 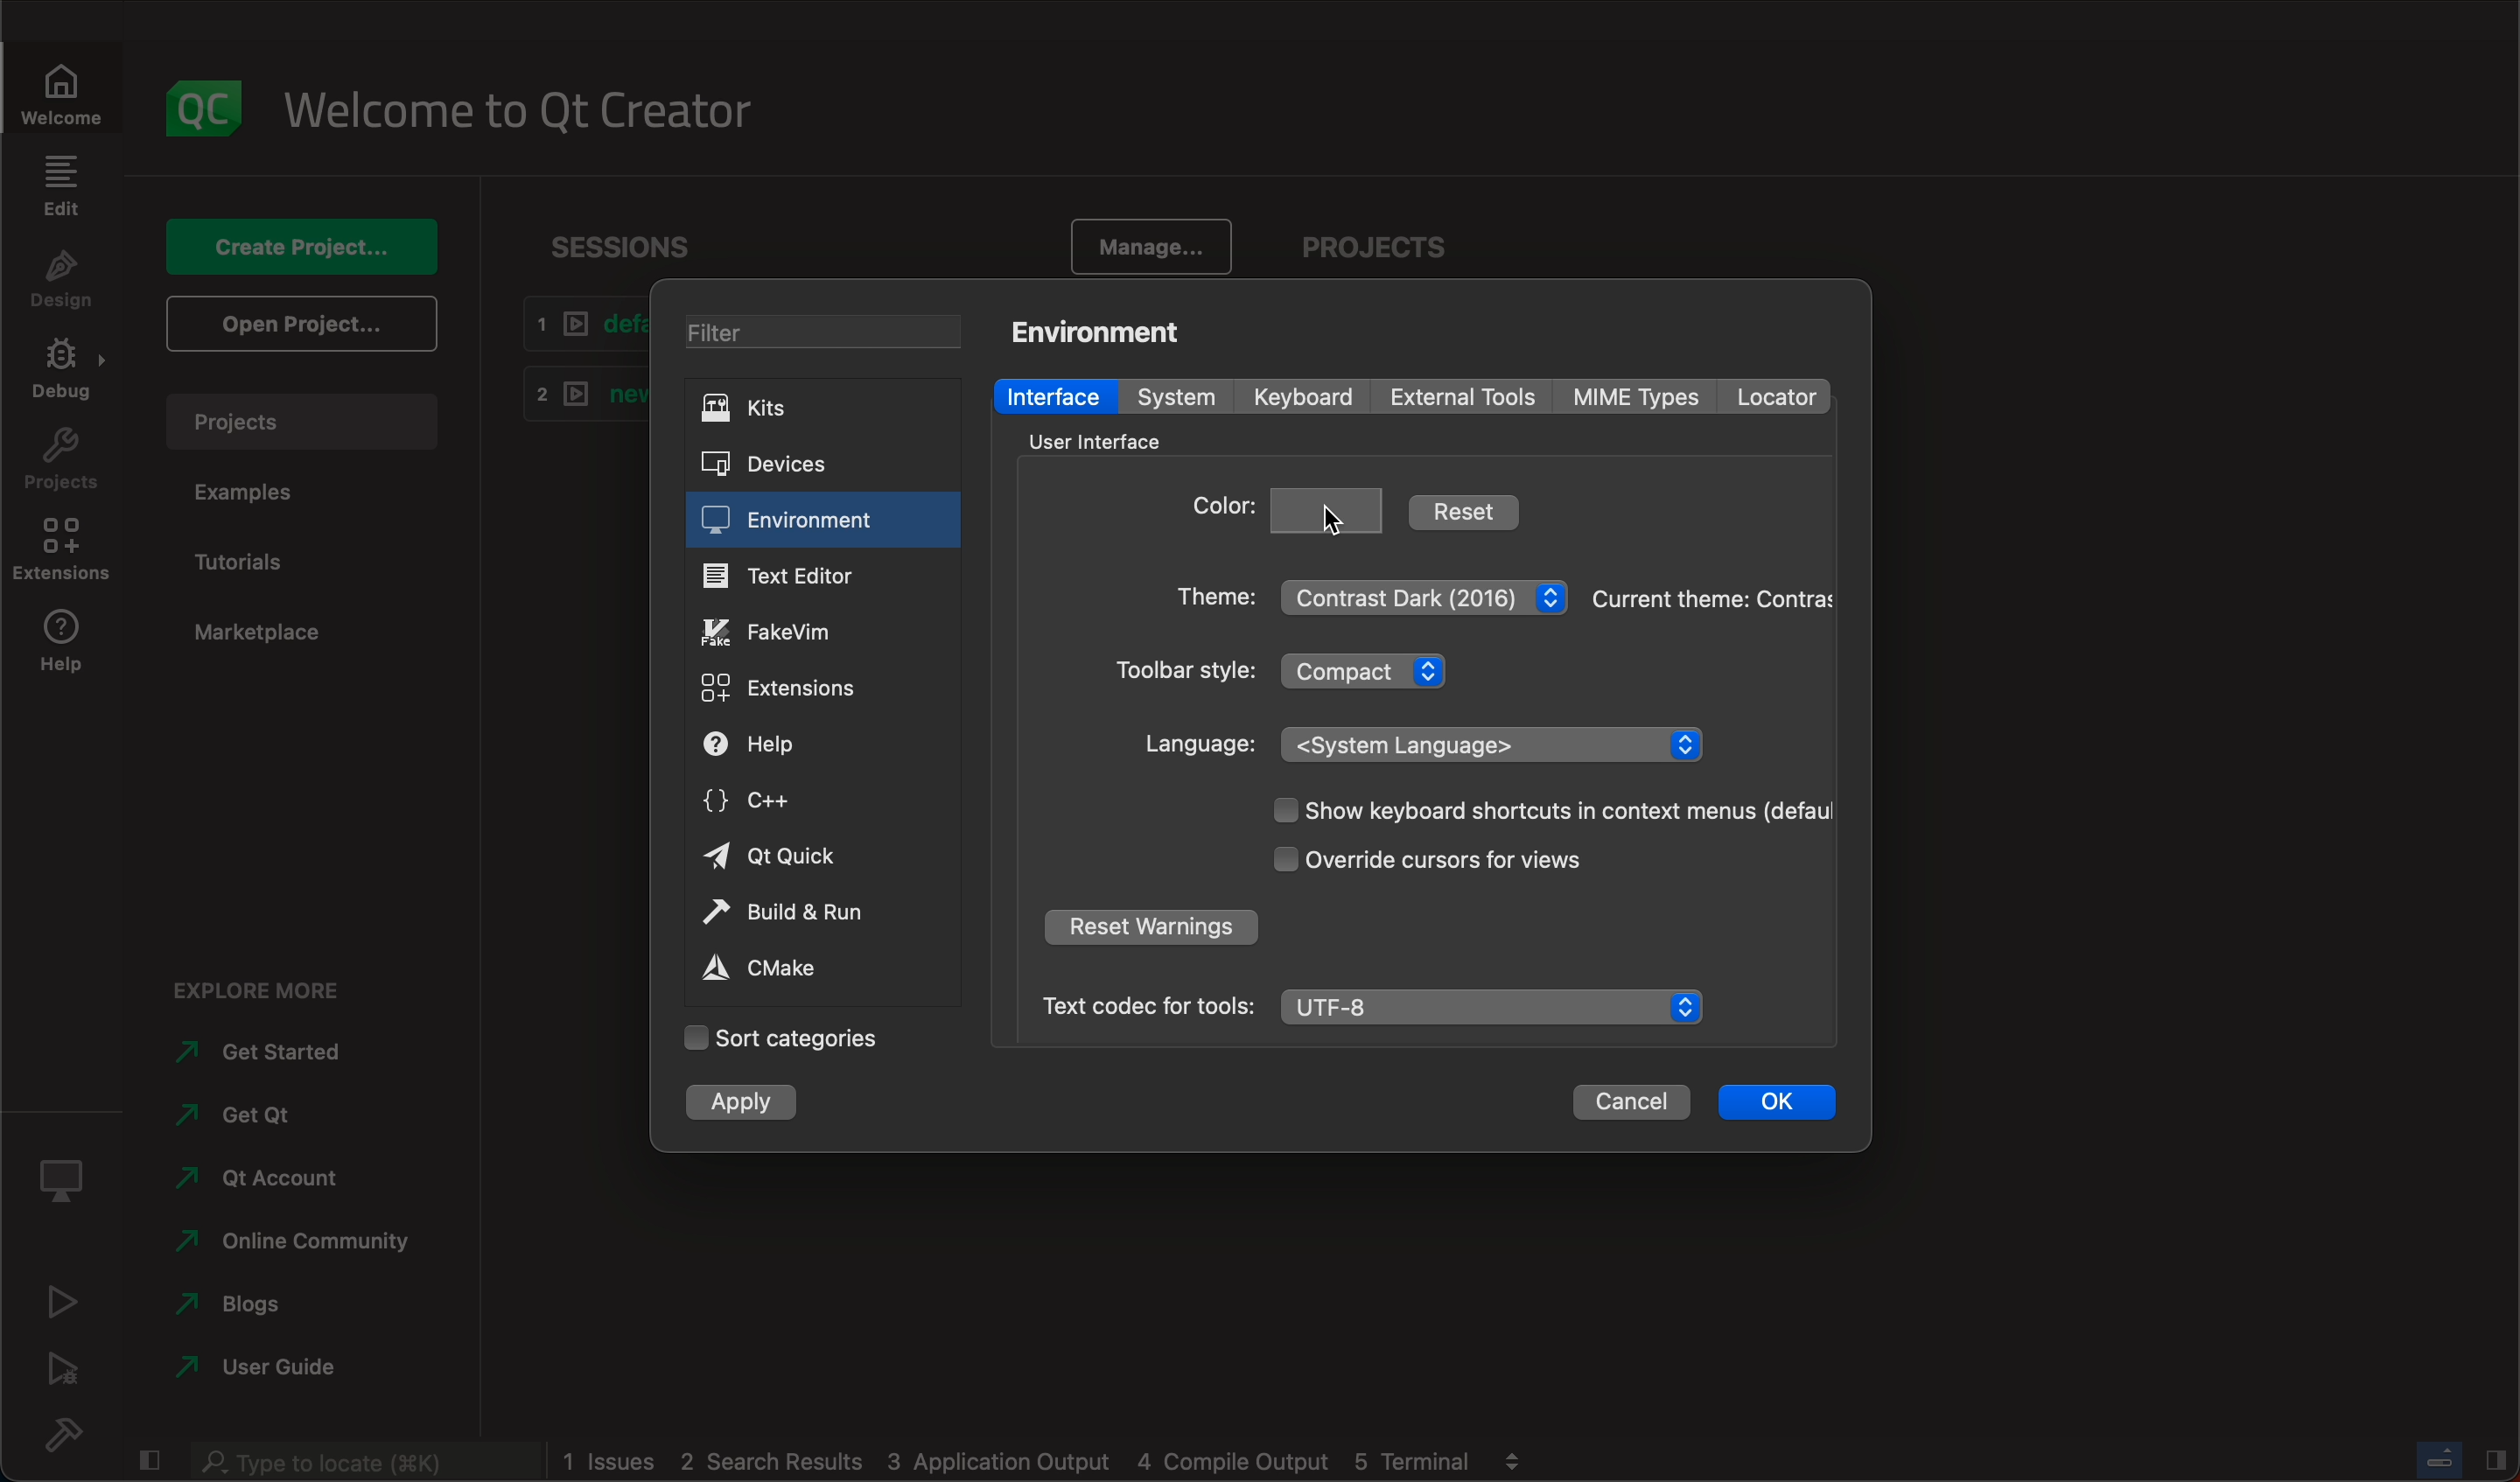 What do you see at coordinates (821, 629) in the screenshot?
I see `fake vim` at bounding box center [821, 629].